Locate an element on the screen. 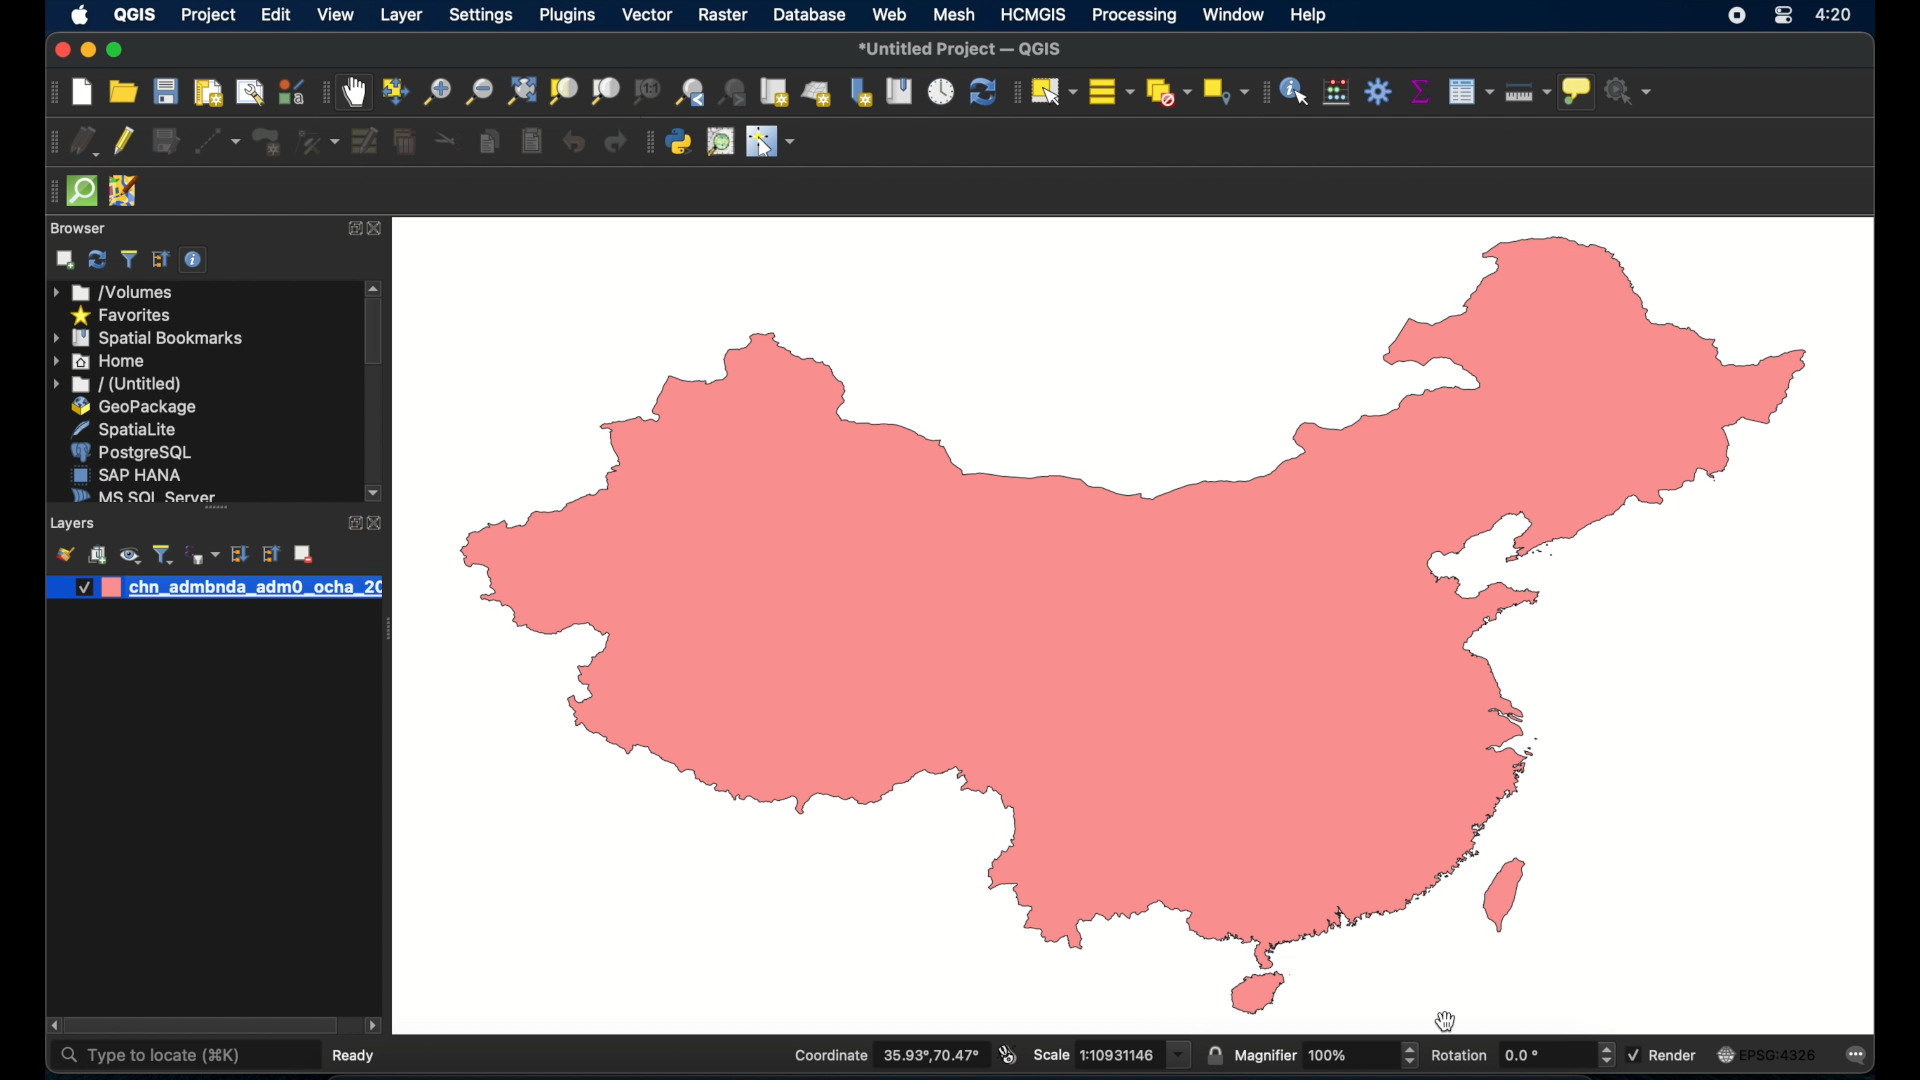 Image resolution: width=1920 pixels, height=1080 pixels. new 3d map view is located at coordinates (817, 94).